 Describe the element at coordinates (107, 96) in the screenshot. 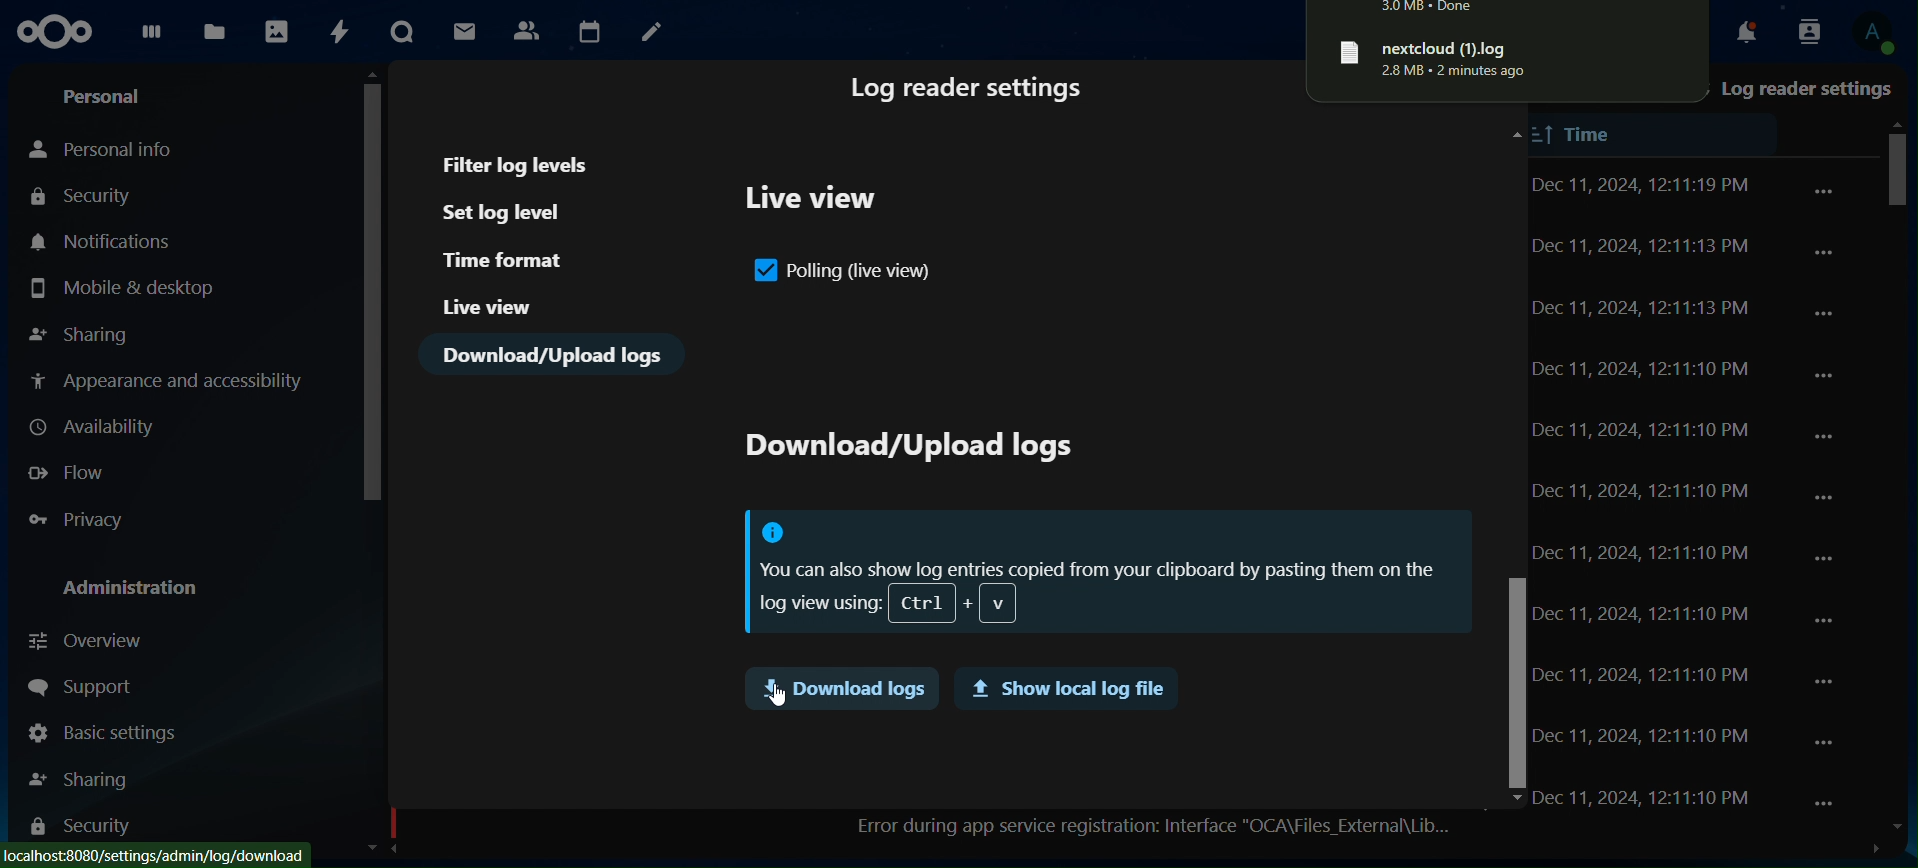

I see `personal` at that location.